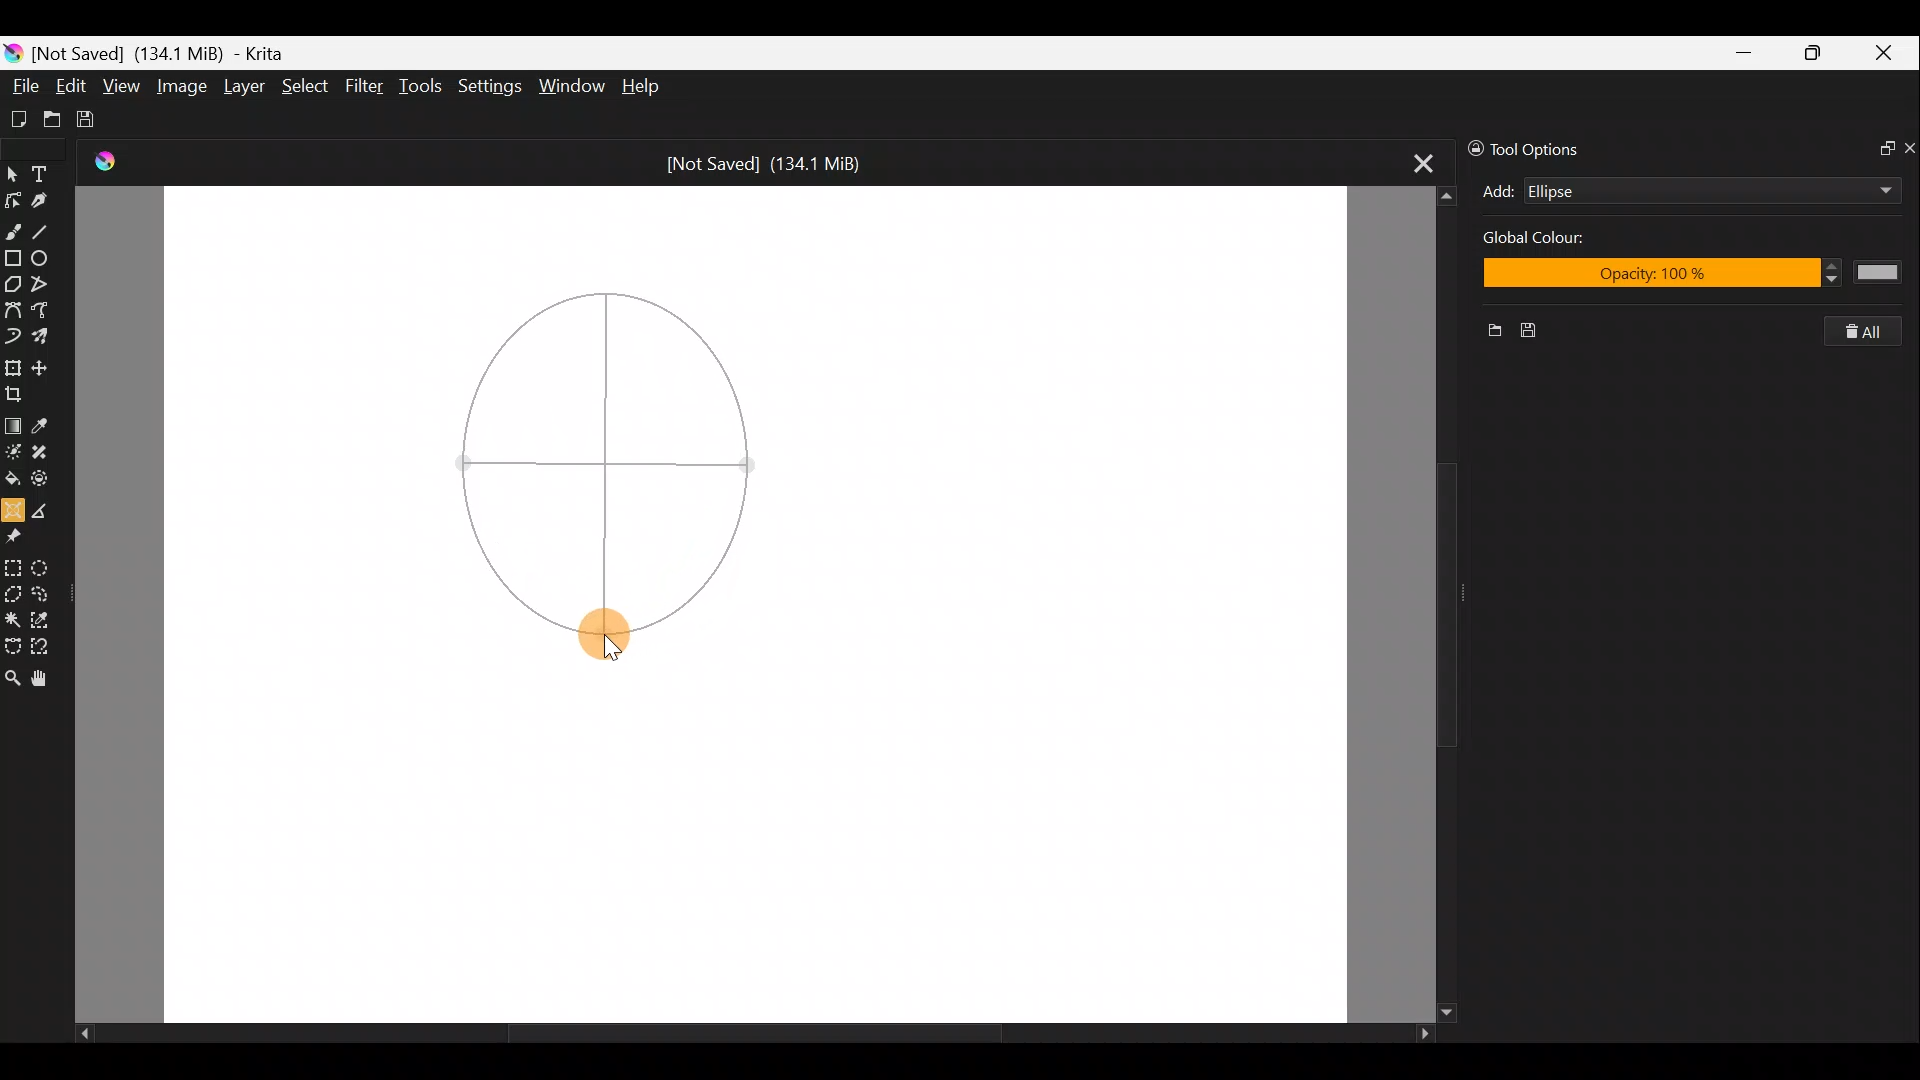  I want to click on Ellipse, so click(48, 259).